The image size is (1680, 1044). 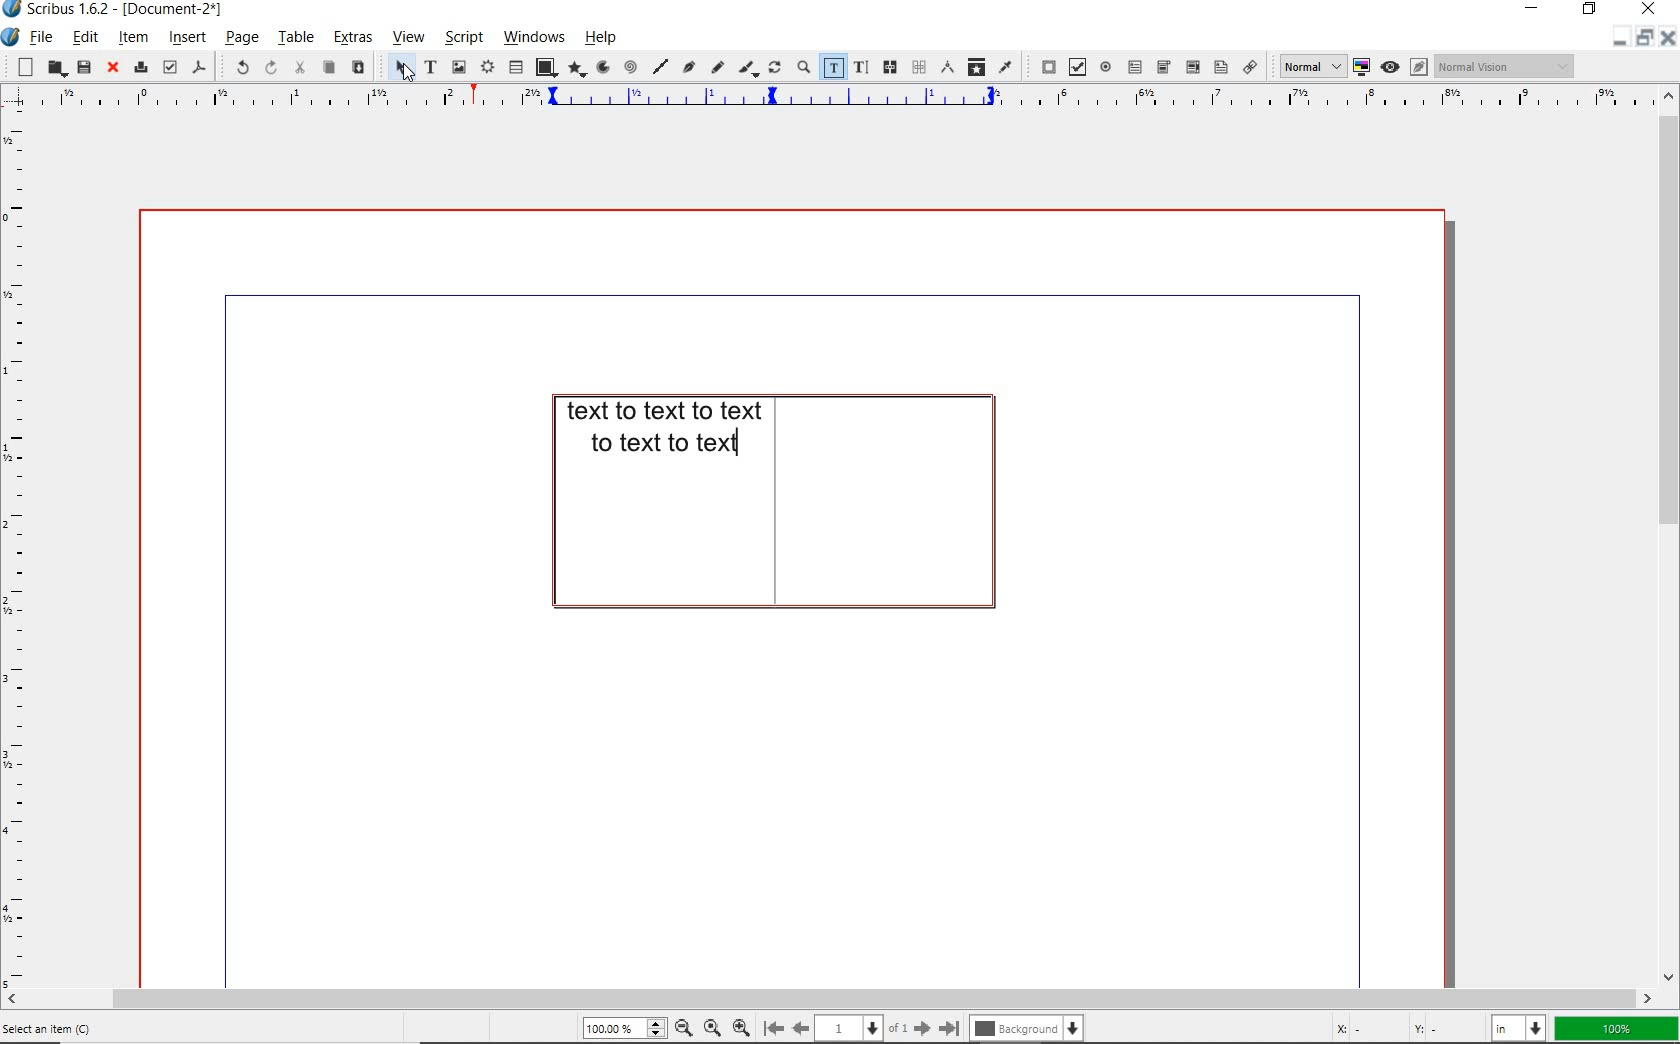 I want to click on arc, so click(x=600, y=68).